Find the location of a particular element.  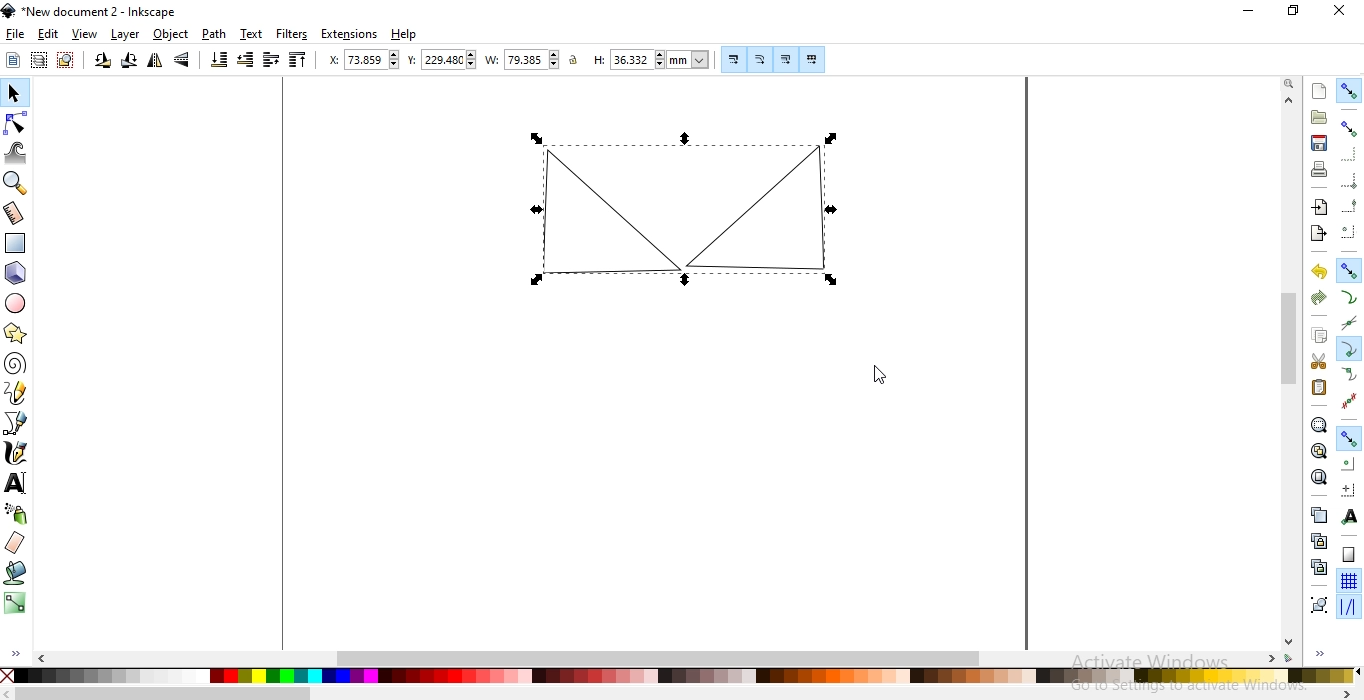

minimize is located at coordinates (1252, 12).